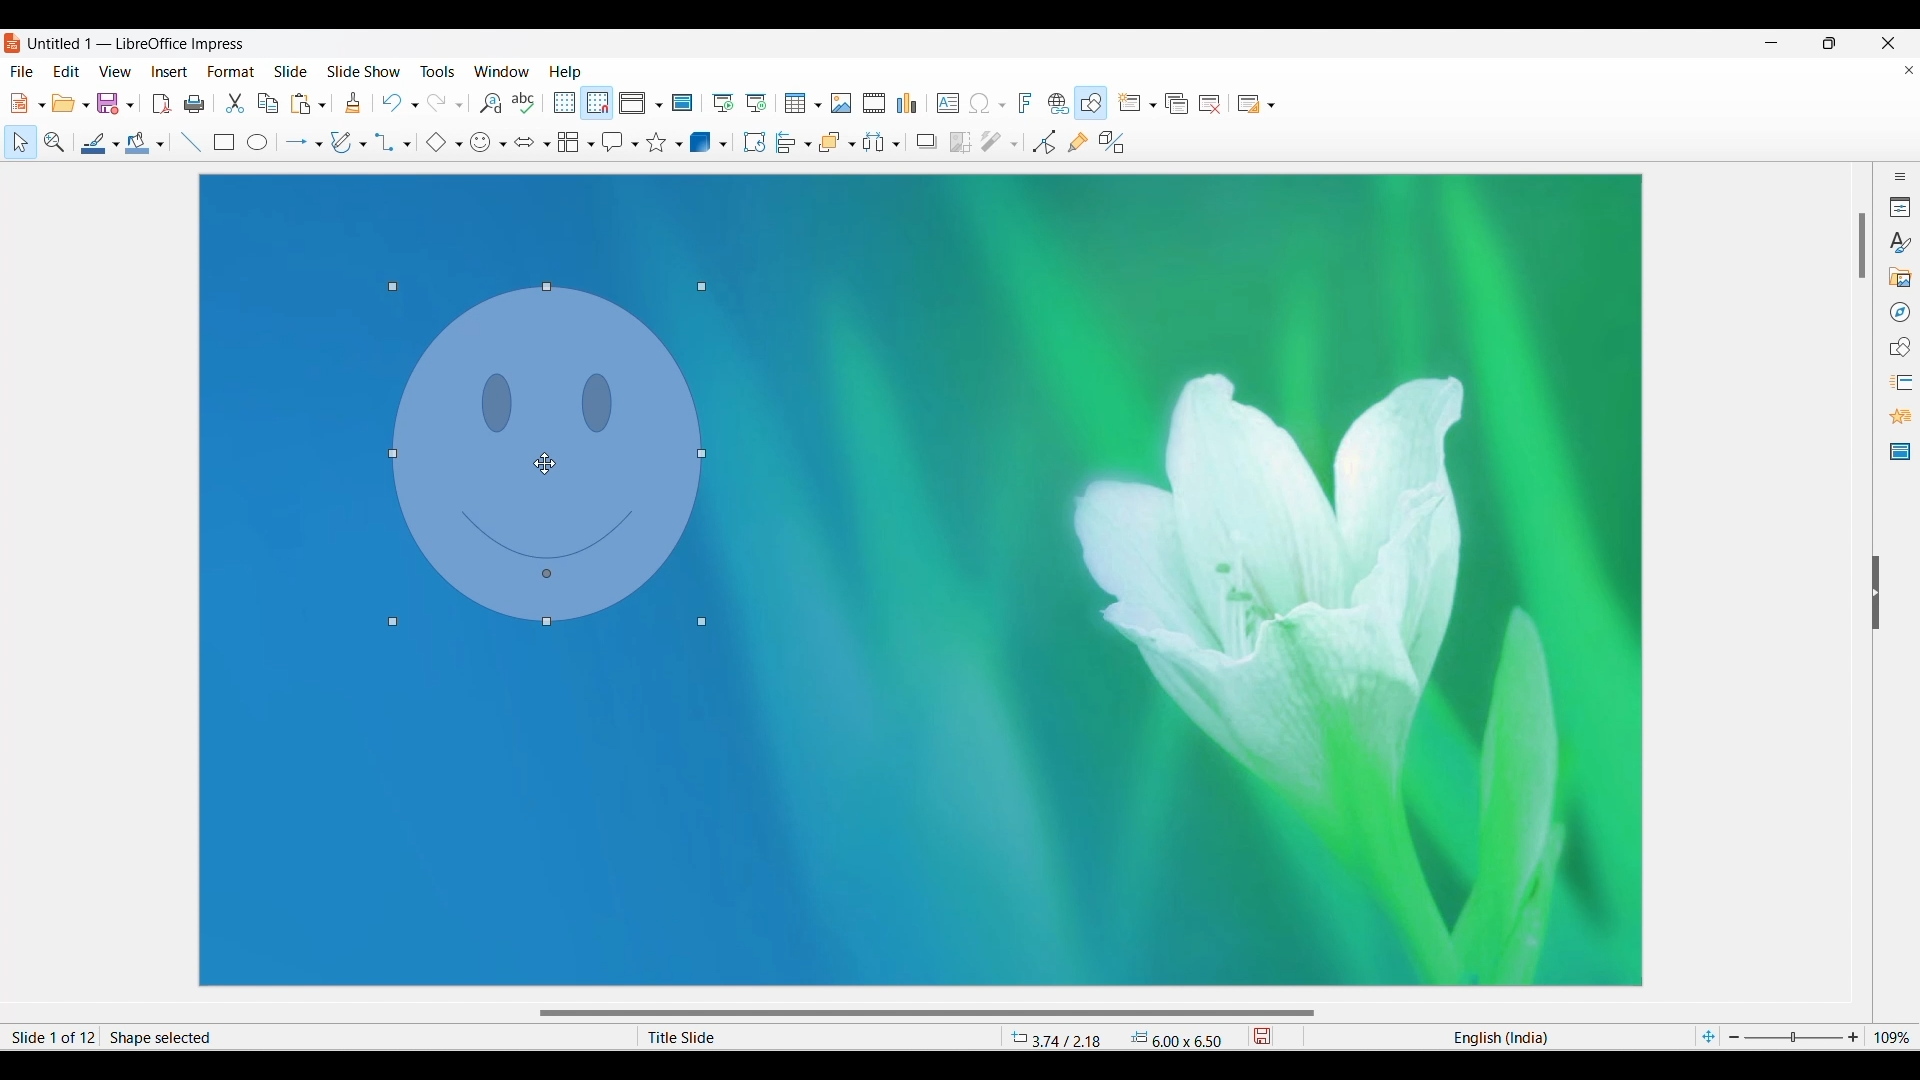  What do you see at coordinates (257, 141) in the screenshot?
I see `Ellipse` at bounding box center [257, 141].